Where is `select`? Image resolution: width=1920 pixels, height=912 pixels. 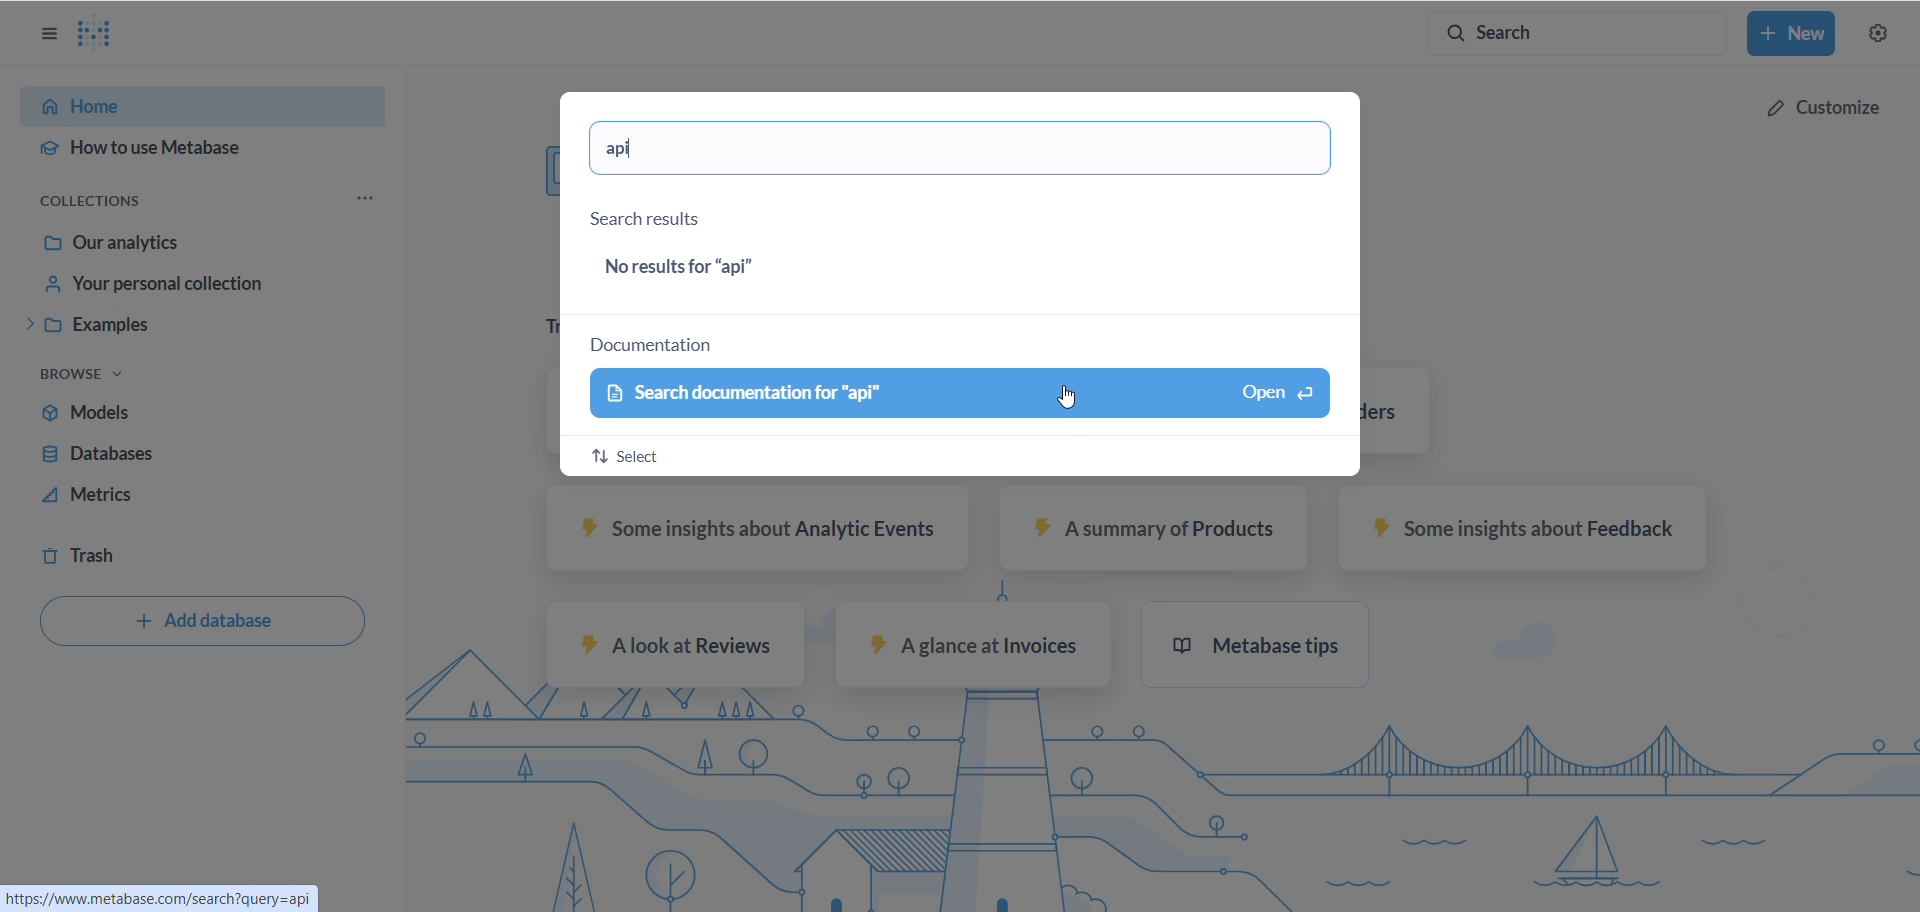
select is located at coordinates (649, 457).